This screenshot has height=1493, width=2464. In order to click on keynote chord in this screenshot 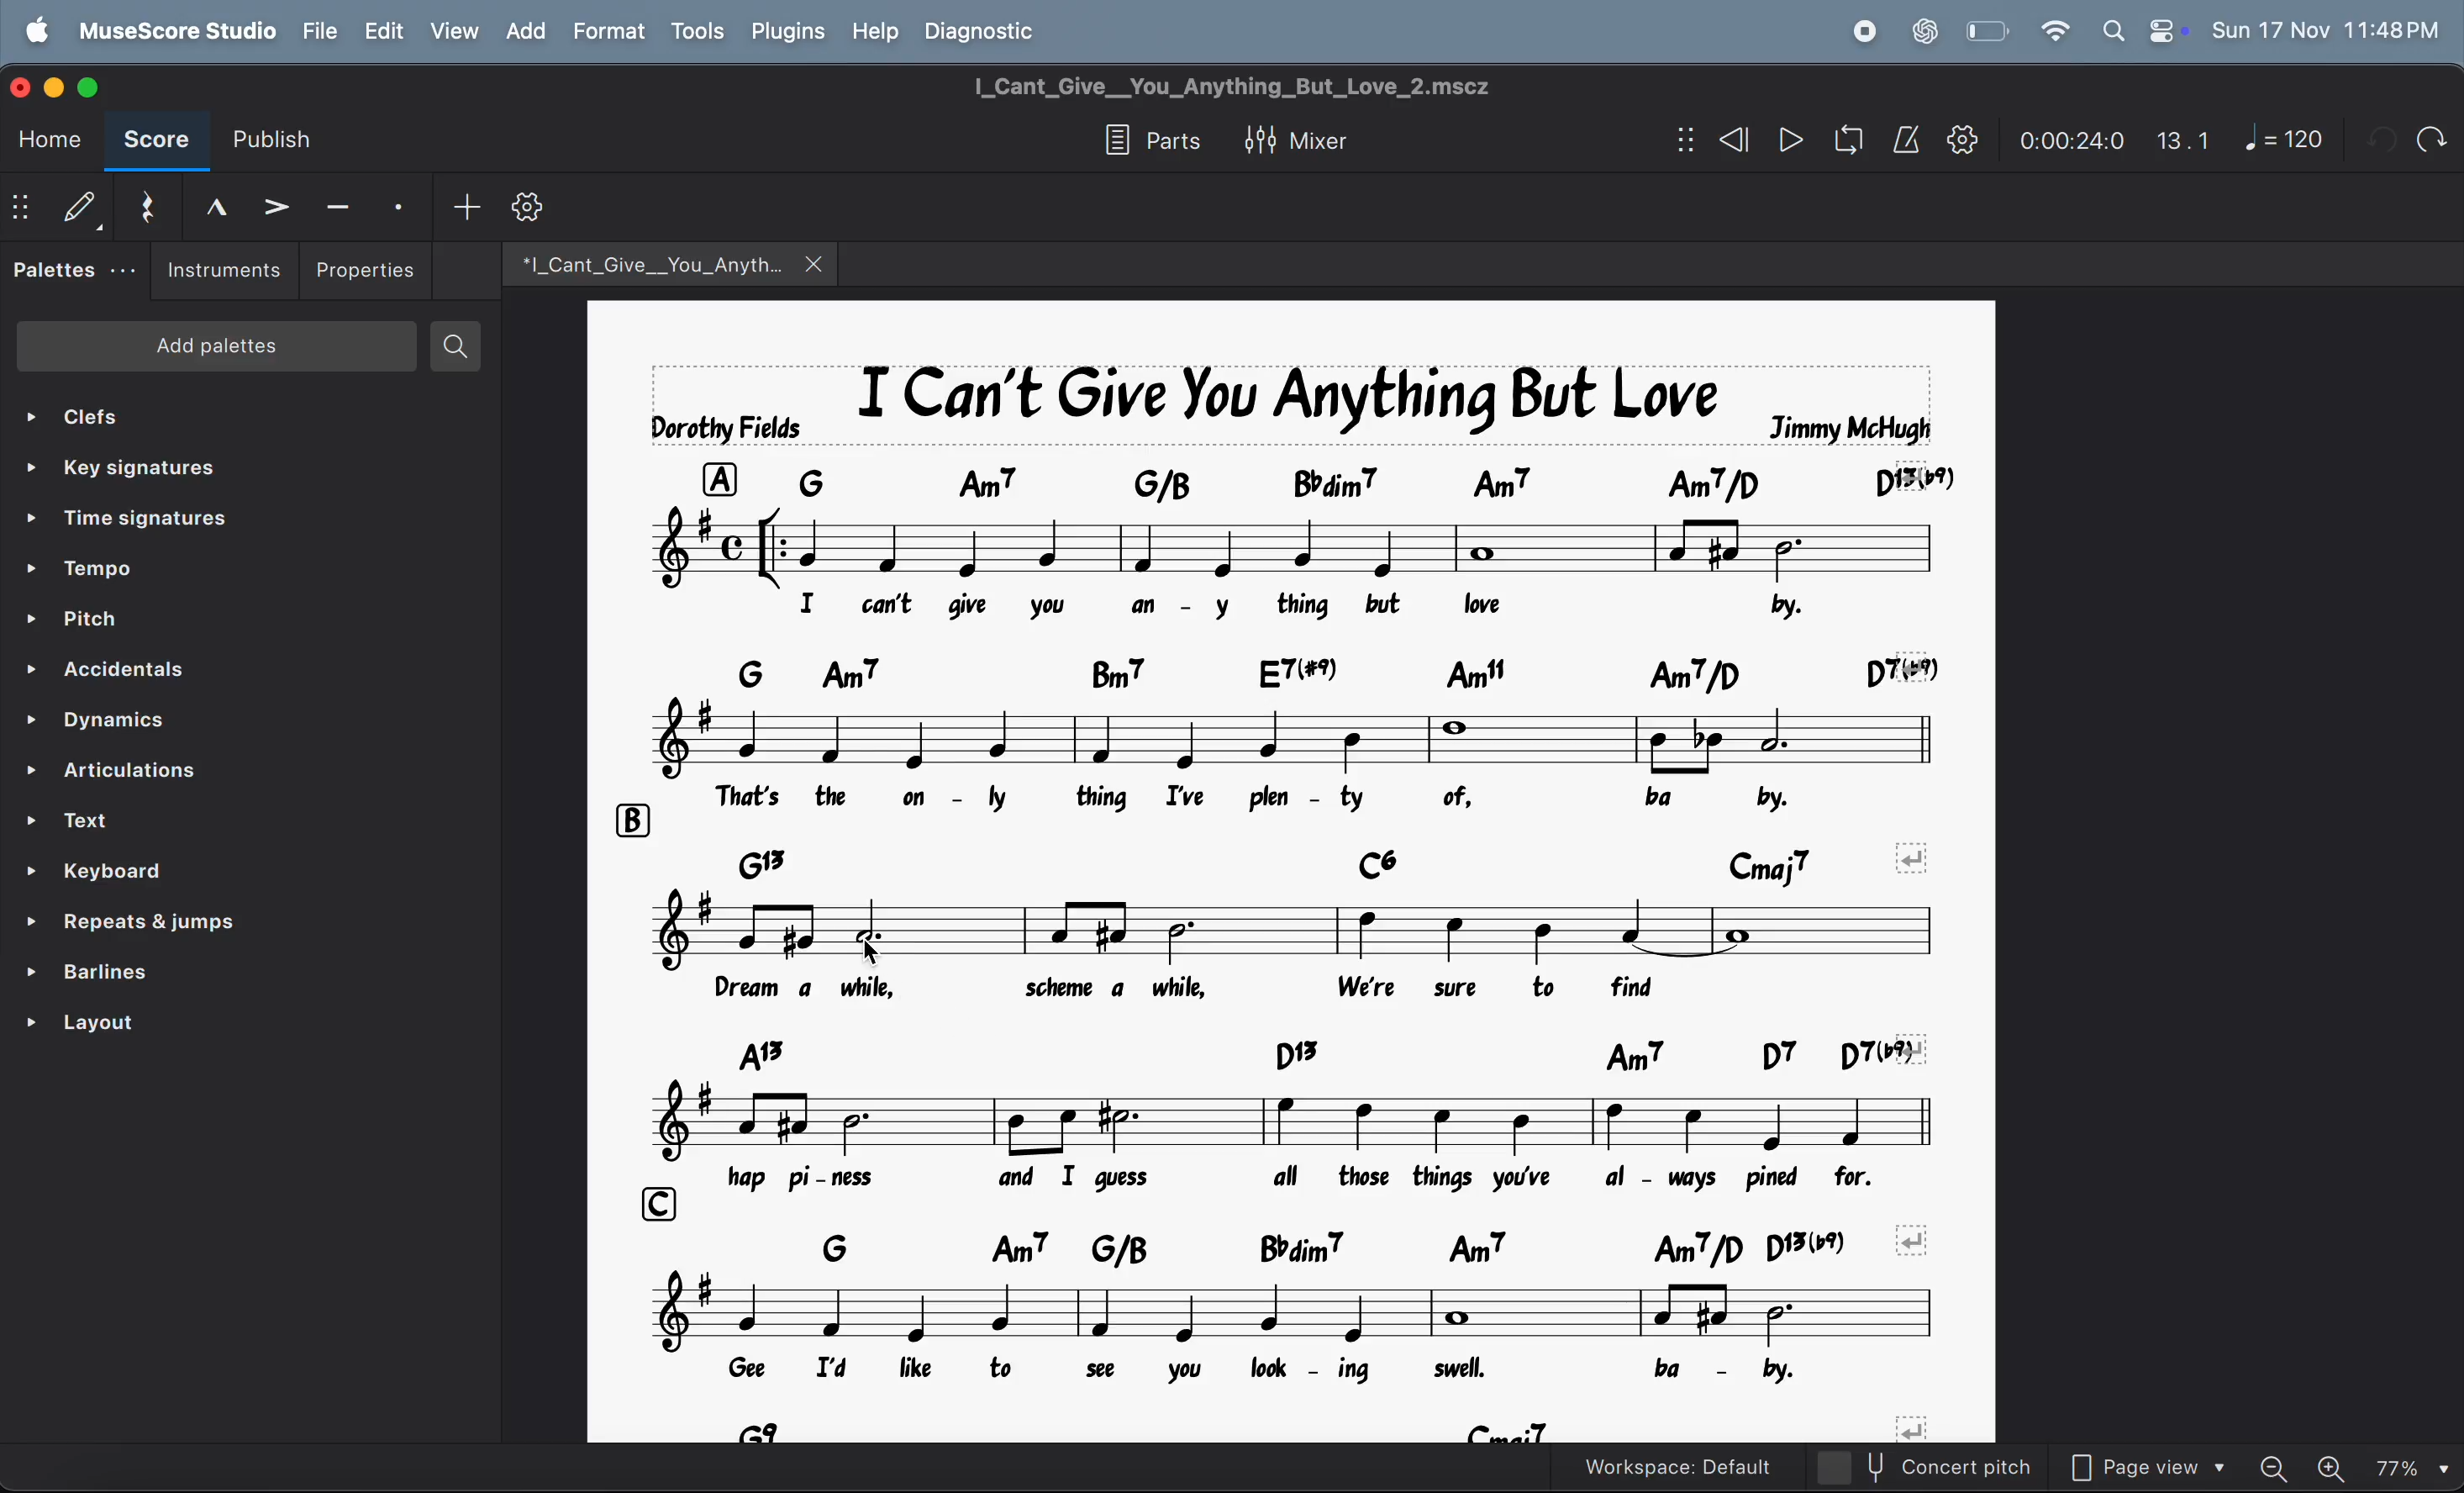, I will do `click(1328, 672)`.